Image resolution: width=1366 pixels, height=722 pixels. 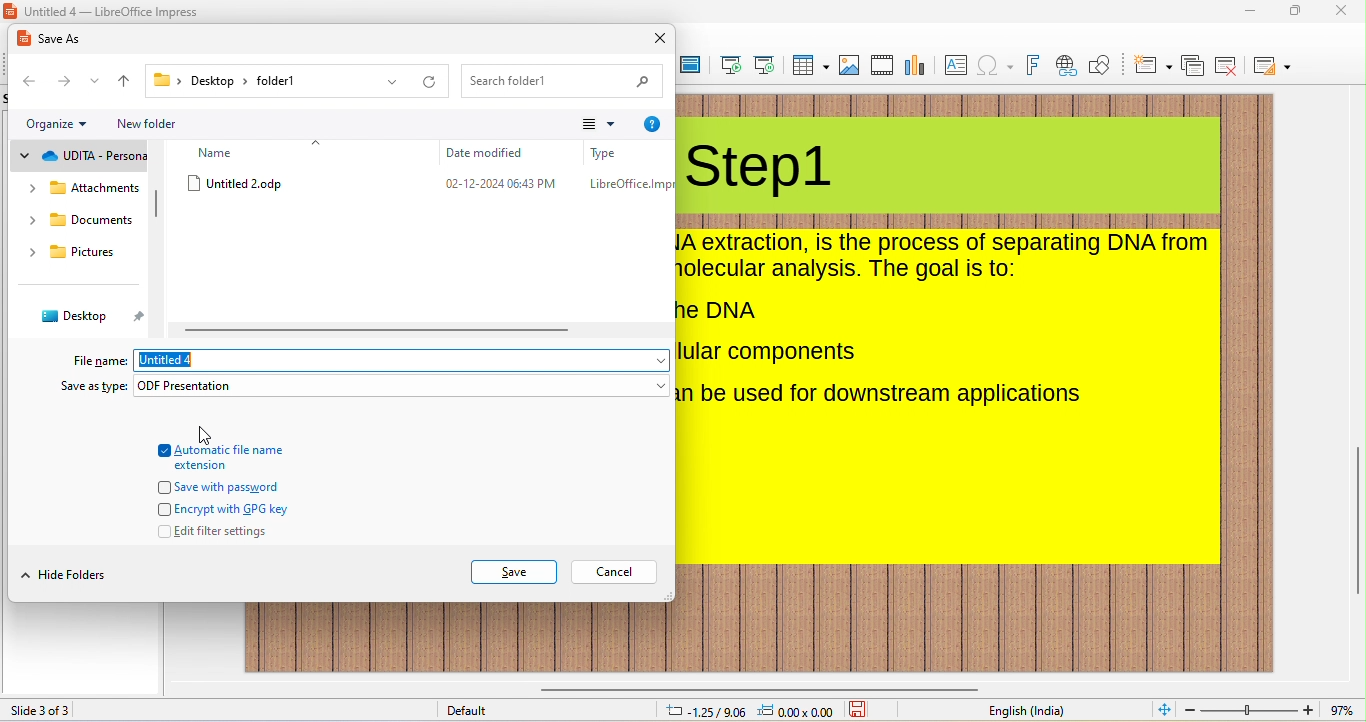 What do you see at coordinates (64, 79) in the screenshot?
I see `forward` at bounding box center [64, 79].